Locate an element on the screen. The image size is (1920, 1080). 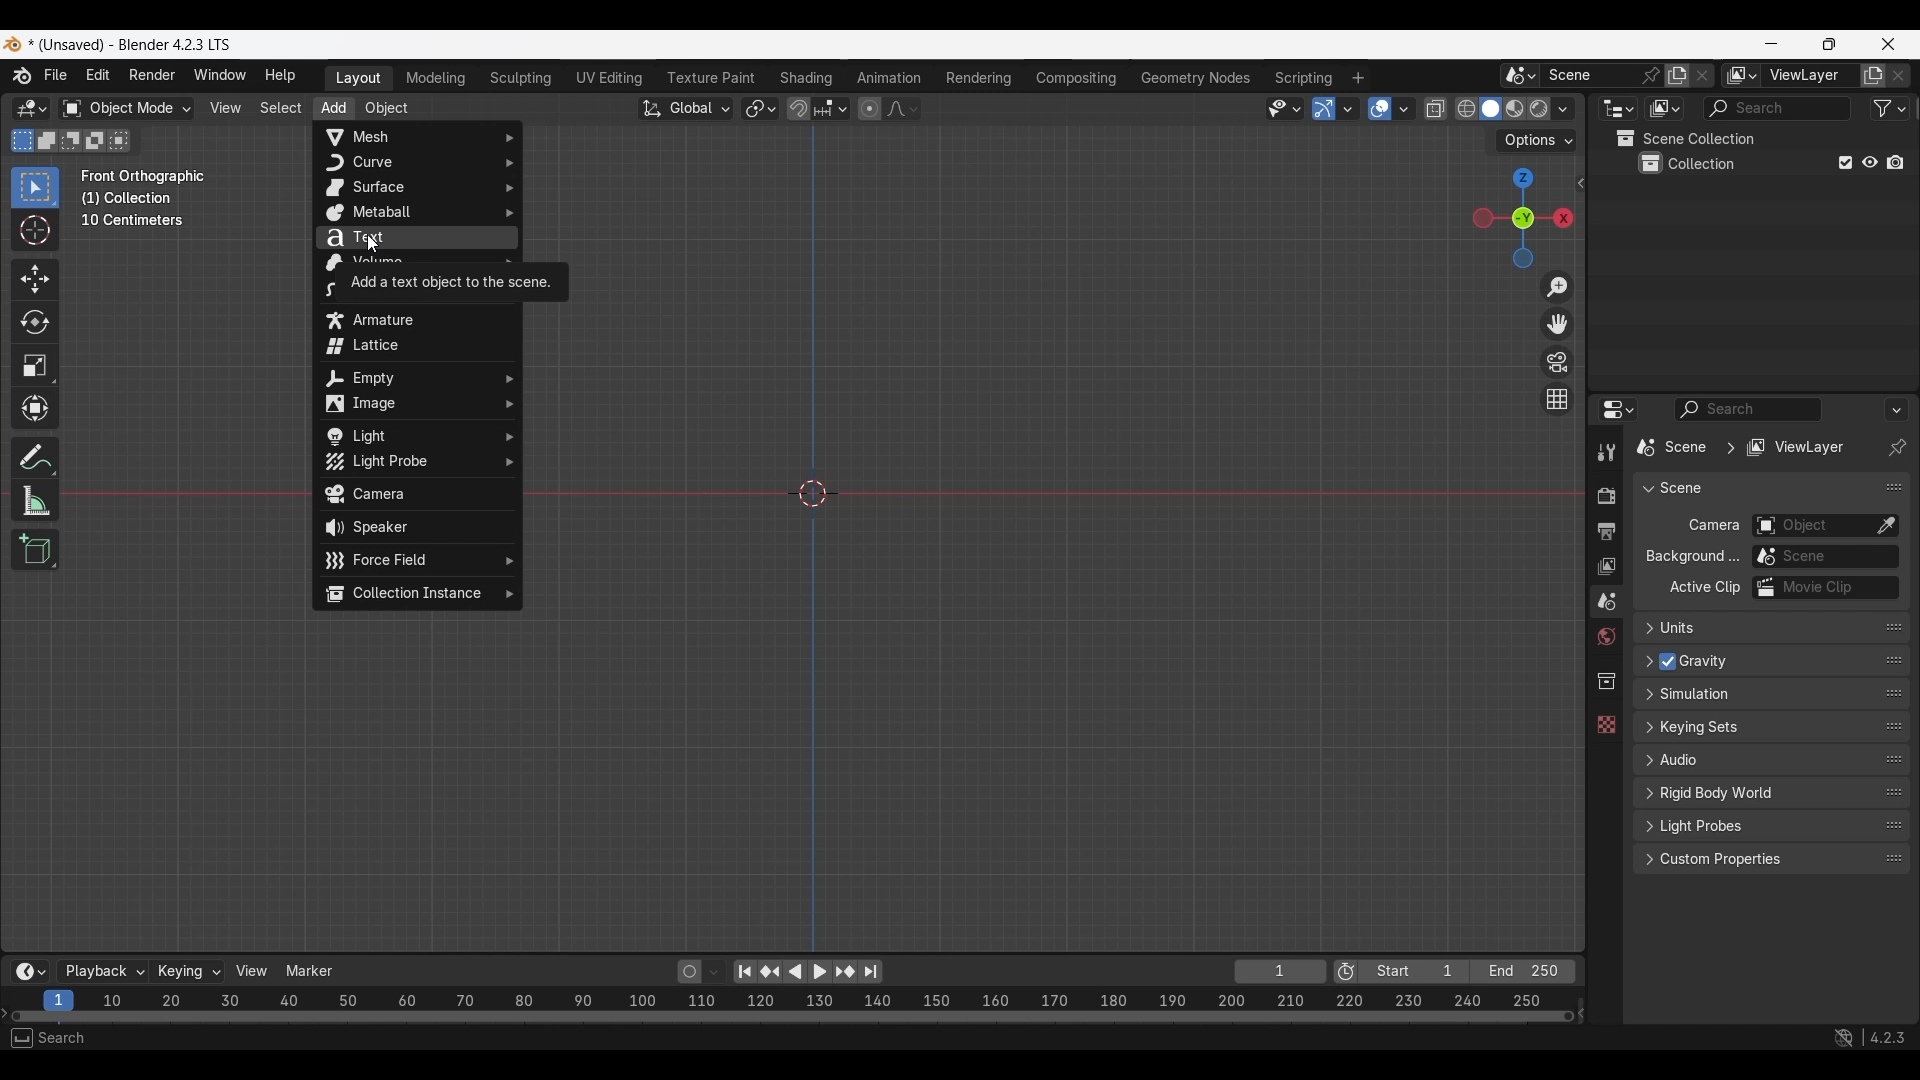
Toggle pin ID is located at coordinates (1896, 448).